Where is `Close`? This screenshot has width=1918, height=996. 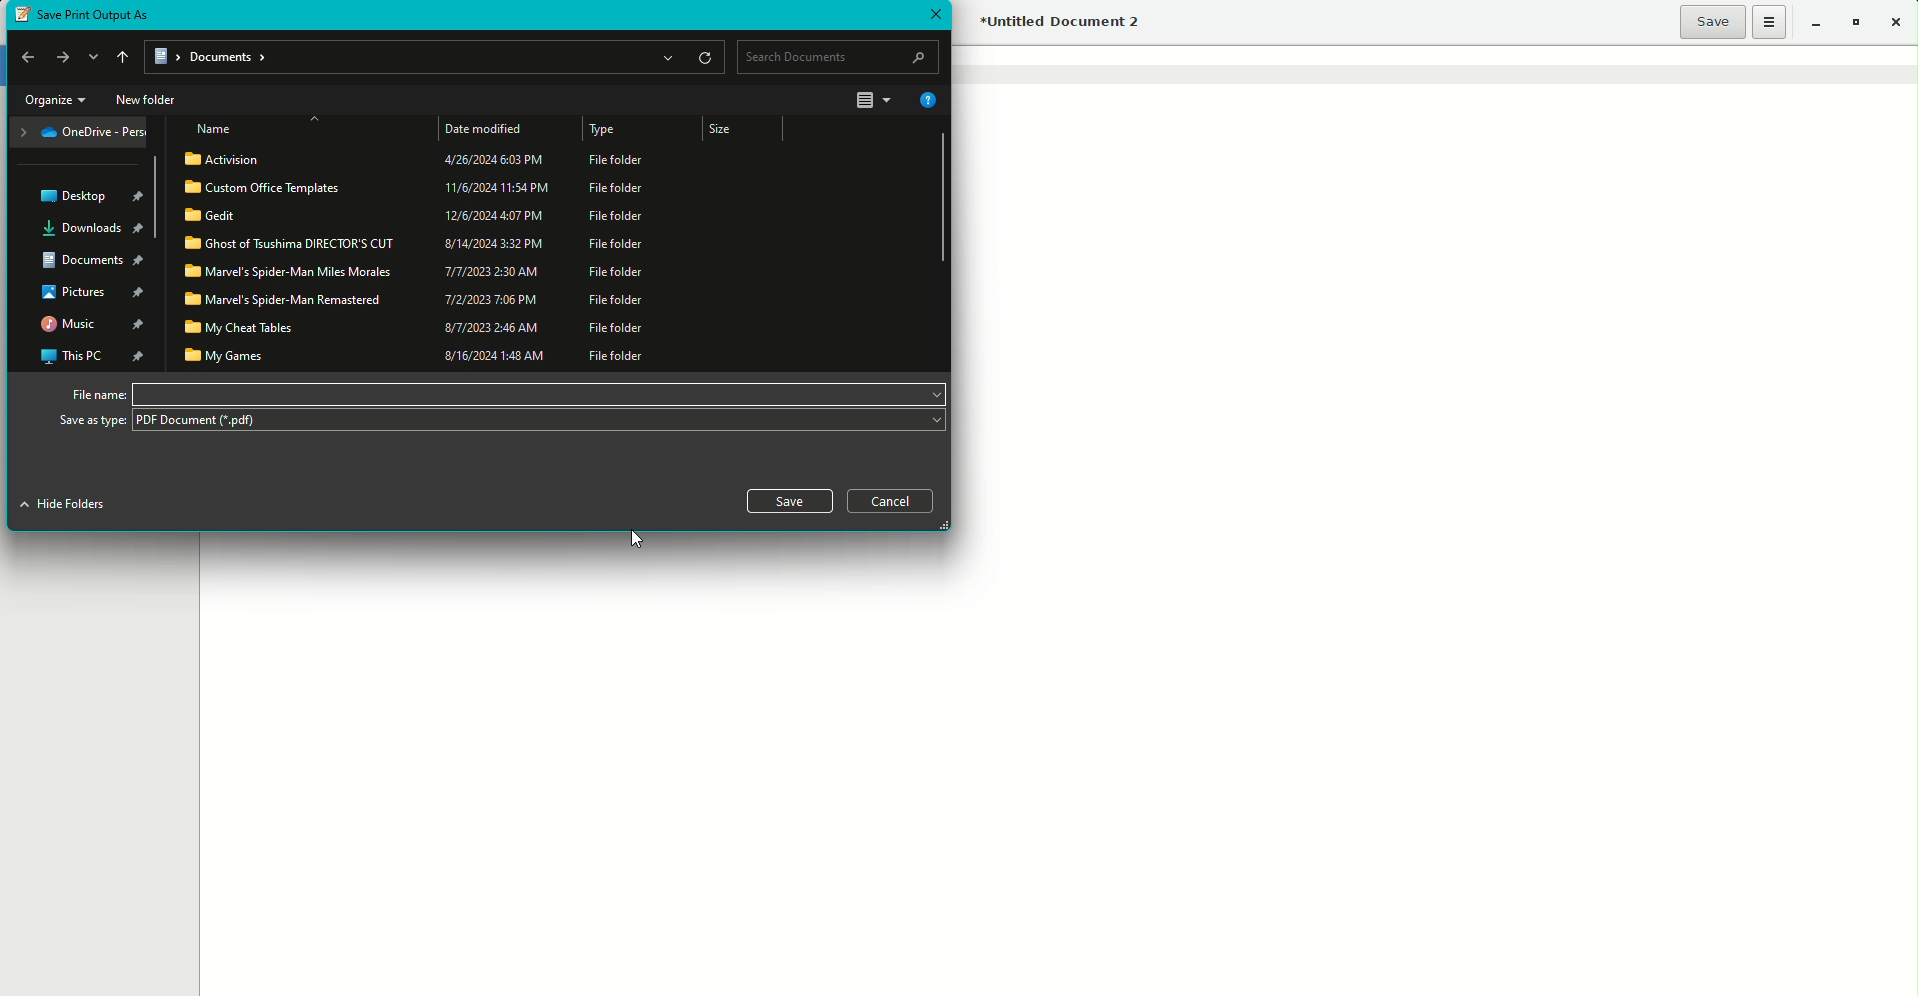
Close is located at coordinates (935, 12).